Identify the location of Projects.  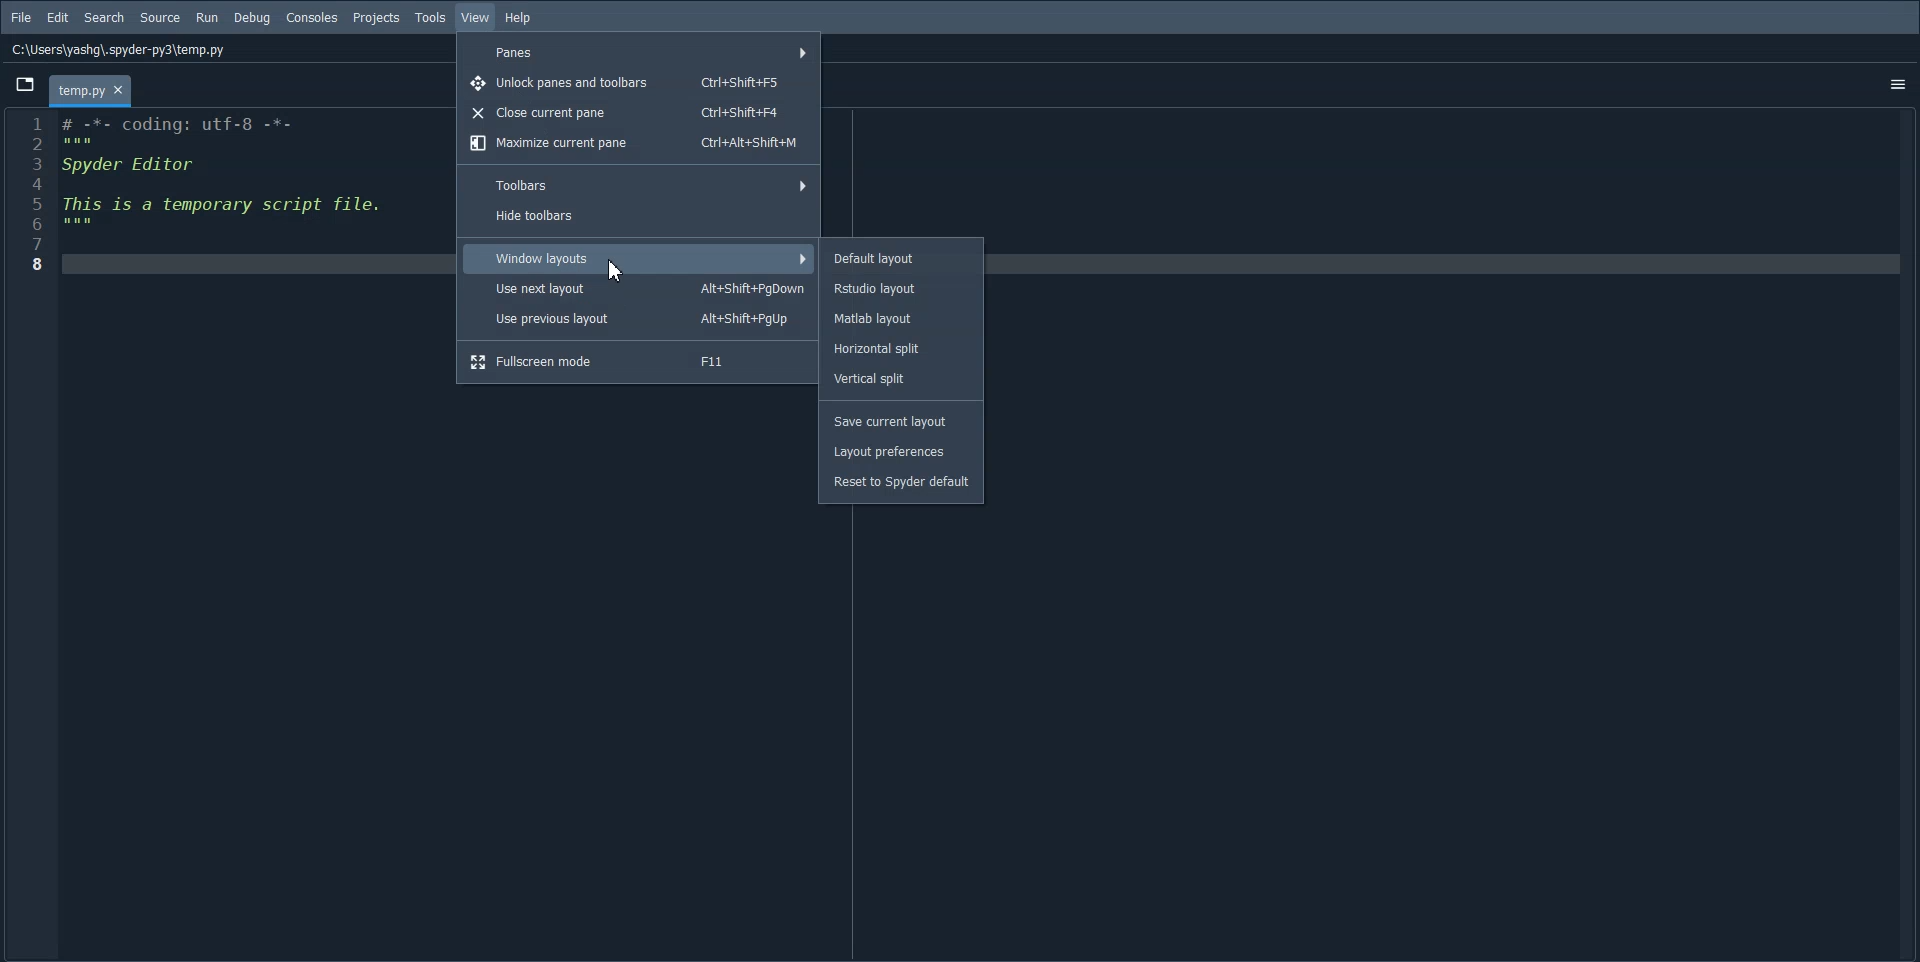
(377, 18).